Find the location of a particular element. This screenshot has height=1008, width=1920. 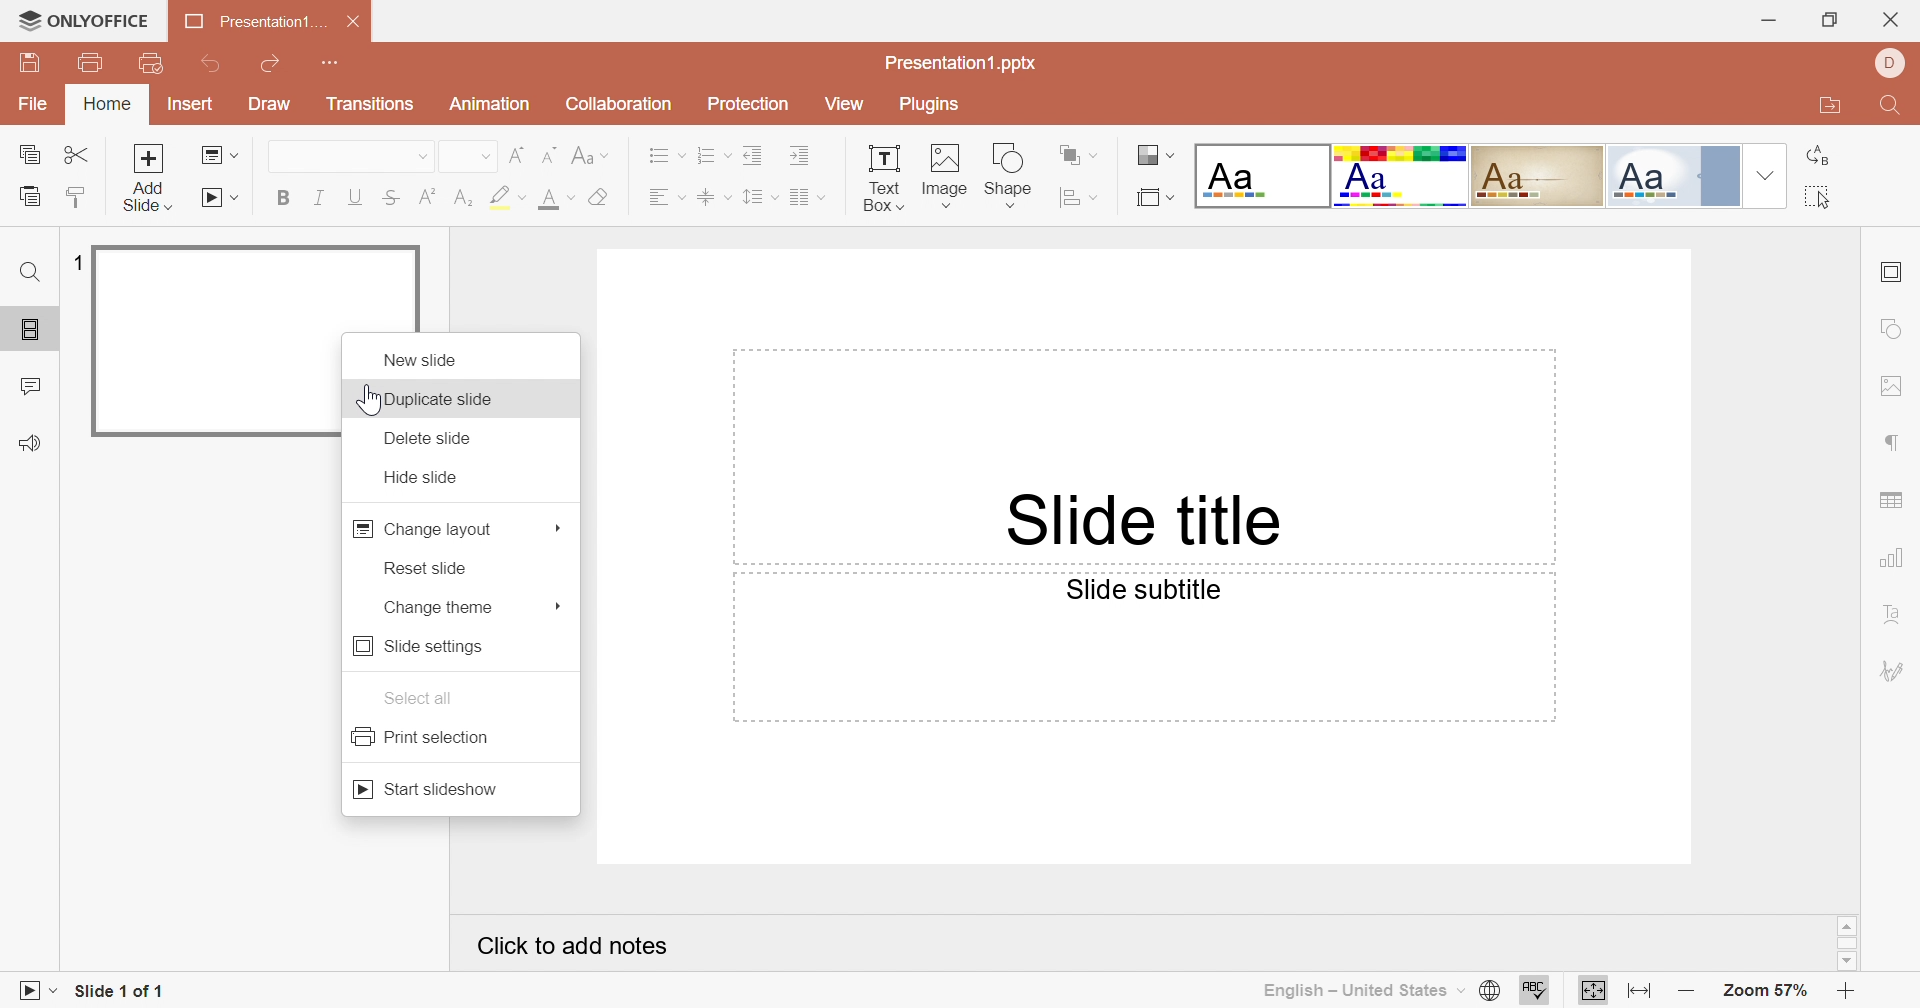

Image settings is located at coordinates (1897, 384).